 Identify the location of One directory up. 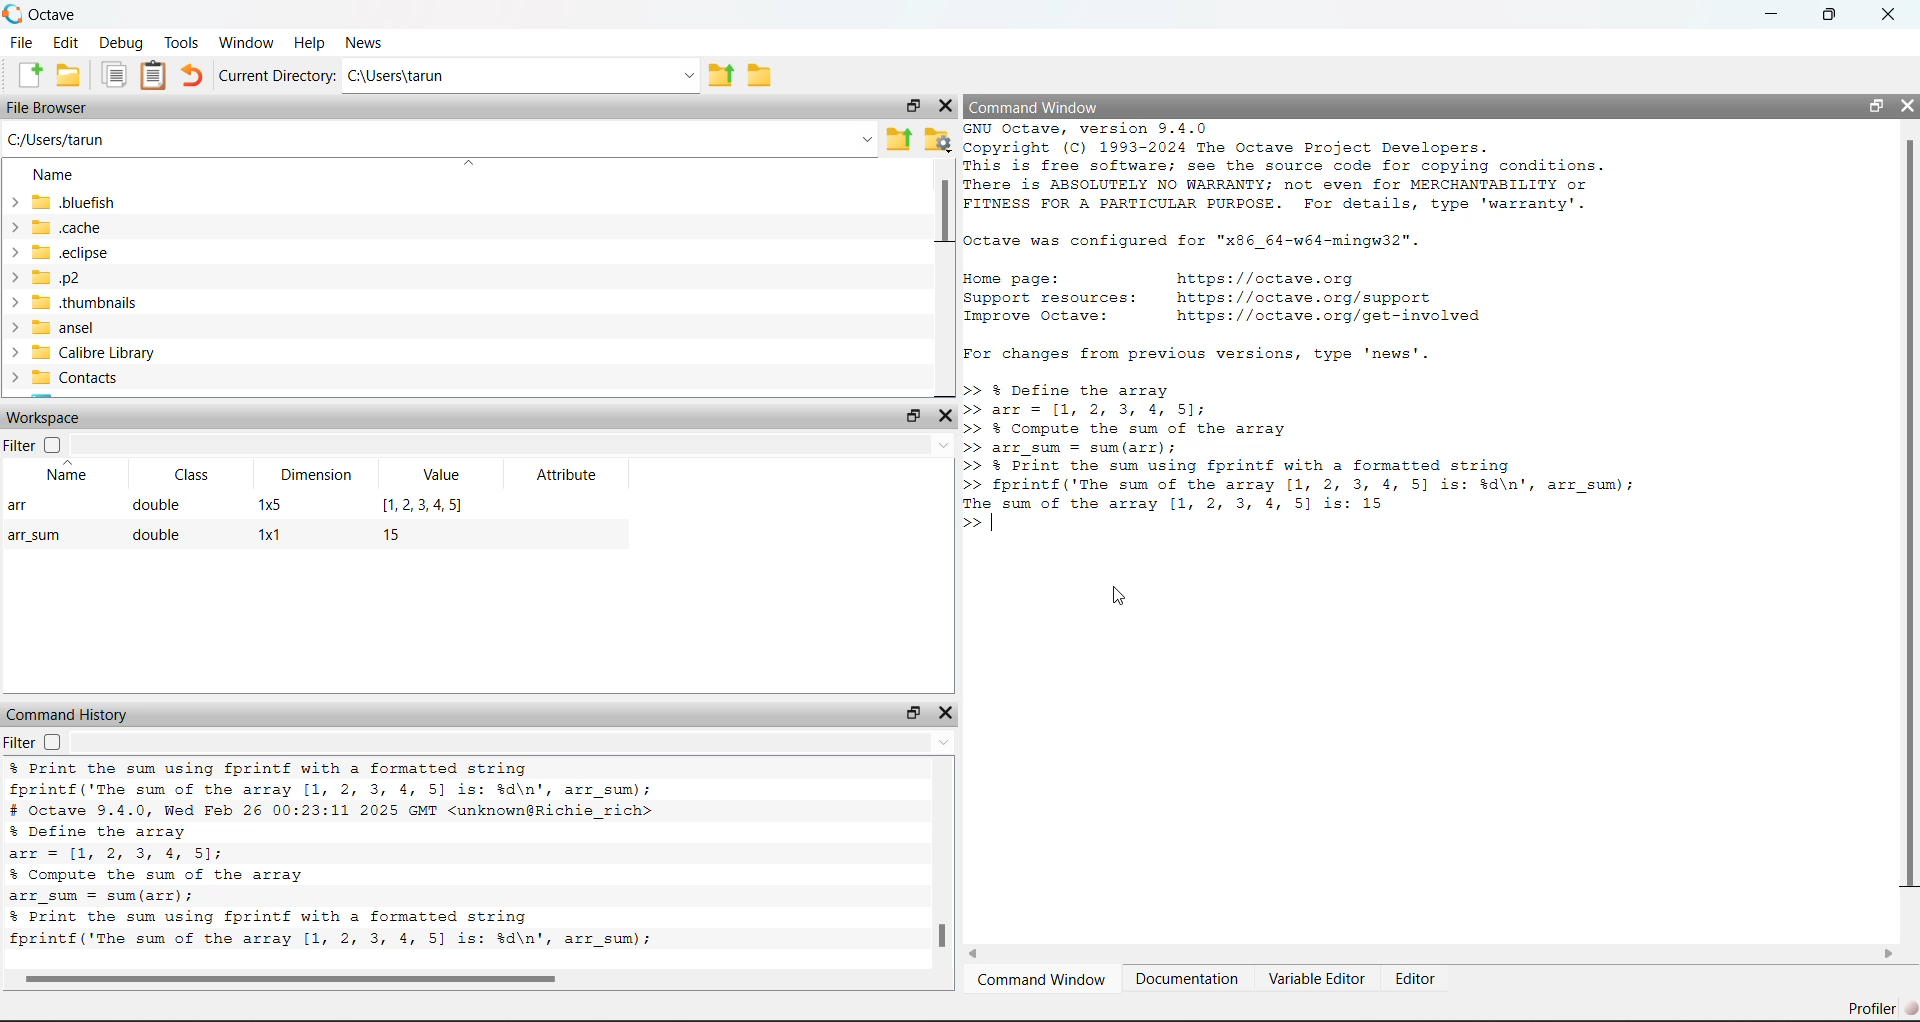
(723, 76).